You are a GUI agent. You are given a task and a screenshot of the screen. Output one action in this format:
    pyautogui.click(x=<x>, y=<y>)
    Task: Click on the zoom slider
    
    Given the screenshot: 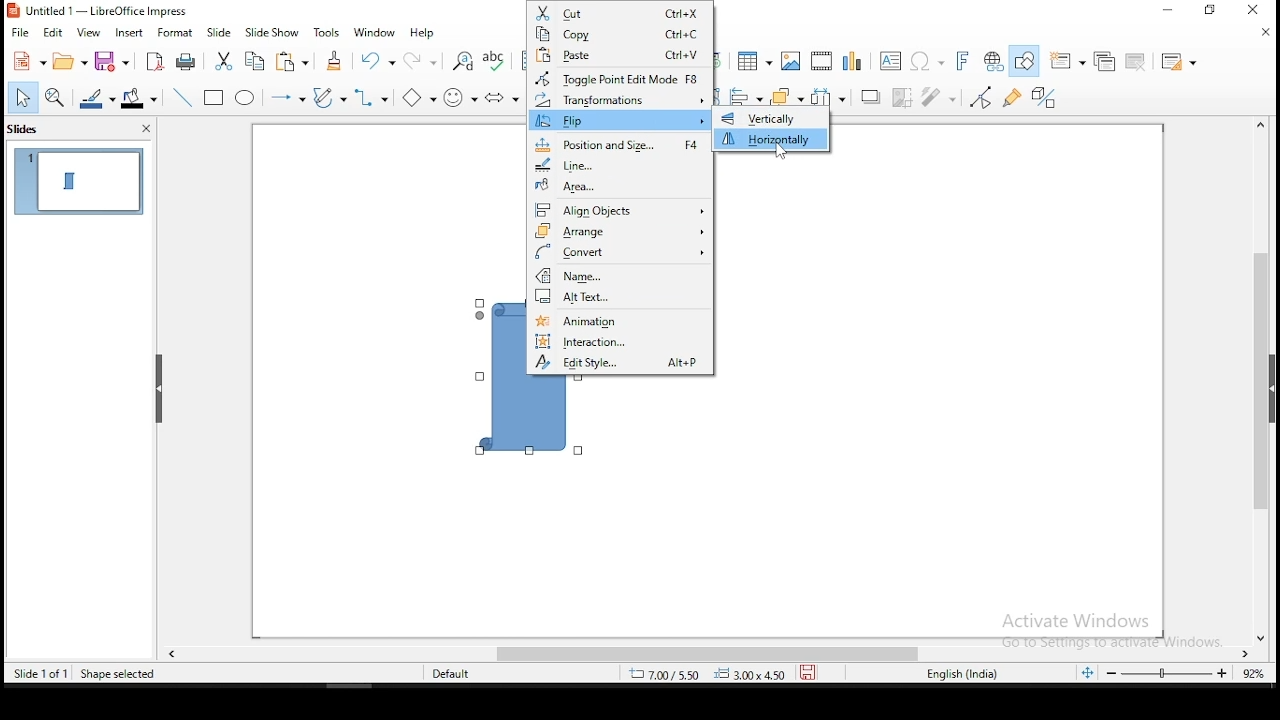 What is the action you would take?
    pyautogui.click(x=1169, y=676)
    